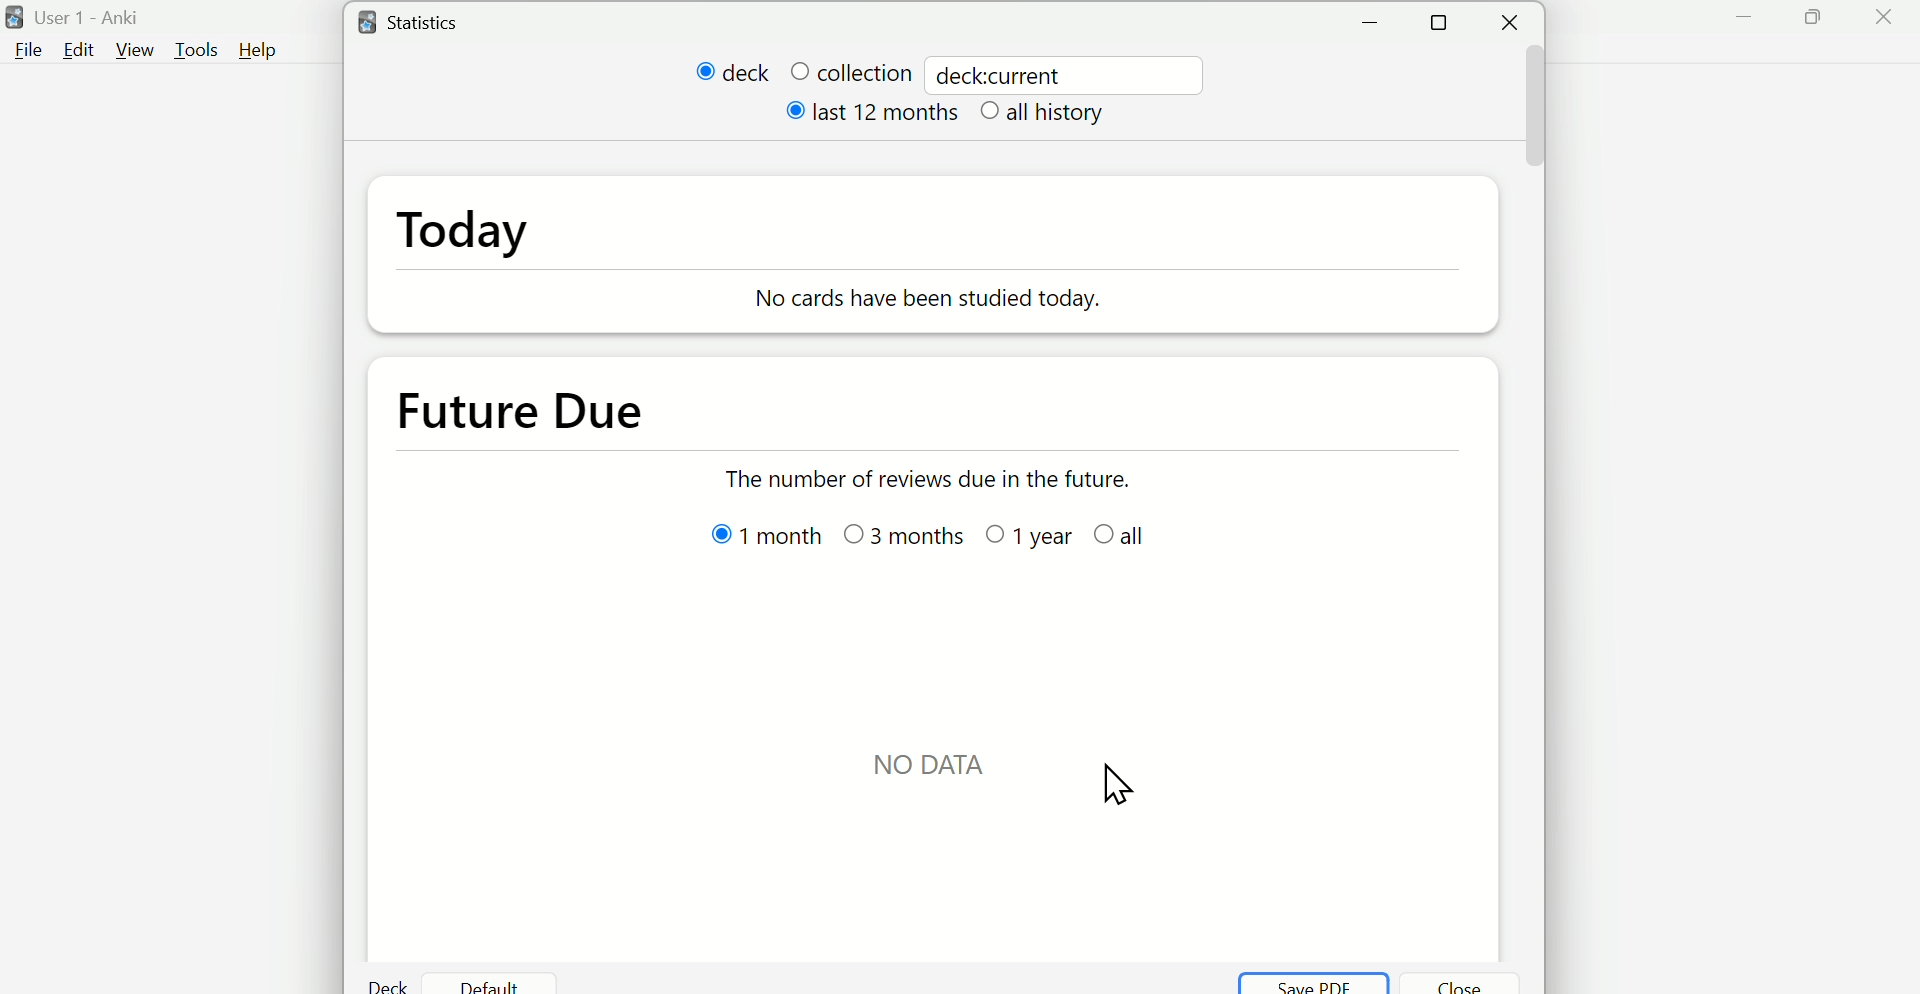  I want to click on 1 year, so click(1026, 537).